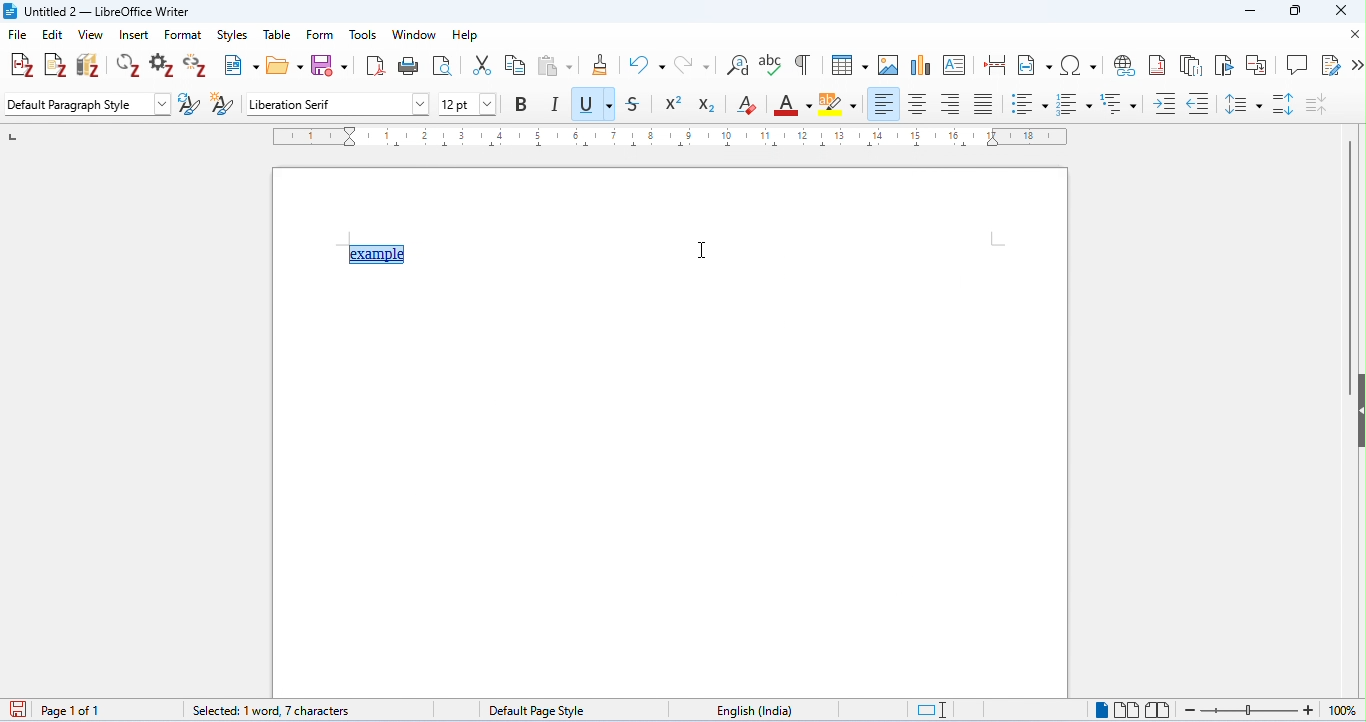 The image size is (1366, 722). What do you see at coordinates (21, 710) in the screenshot?
I see `save` at bounding box center [21, 710].